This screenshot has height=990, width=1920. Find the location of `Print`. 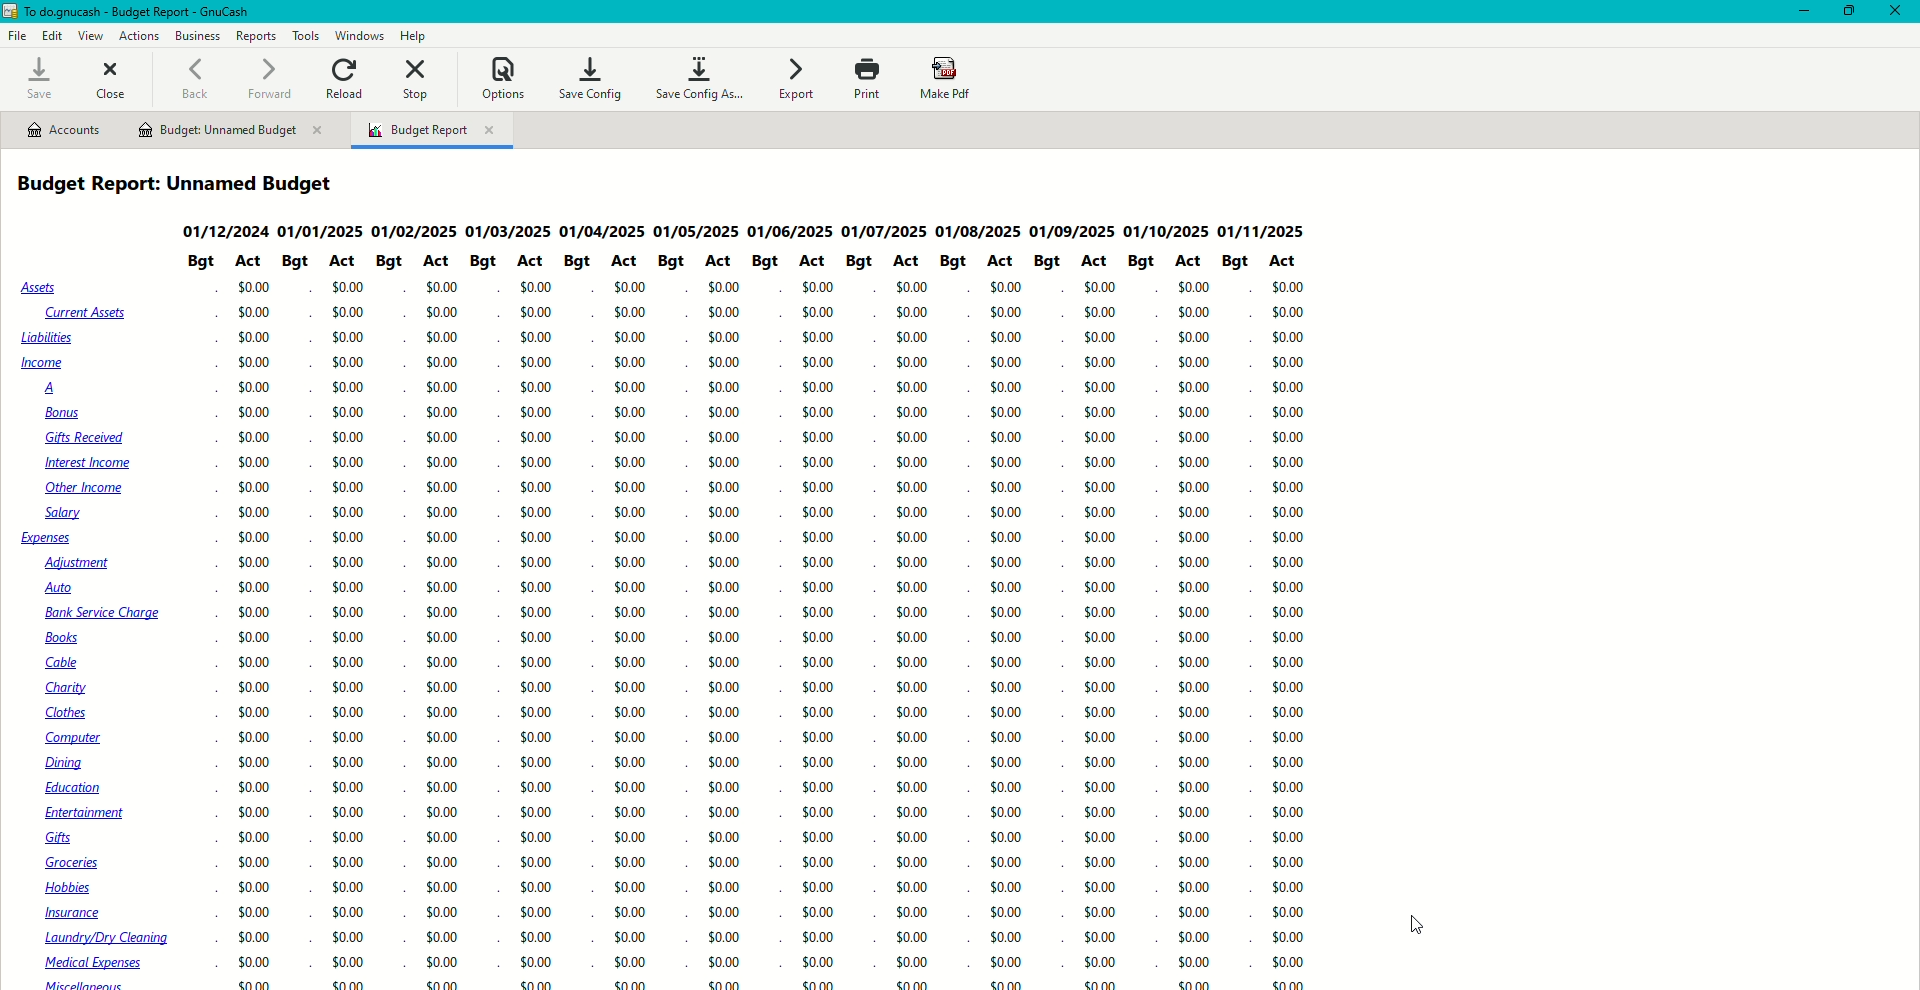

Print is located at coordinates (865, 79).